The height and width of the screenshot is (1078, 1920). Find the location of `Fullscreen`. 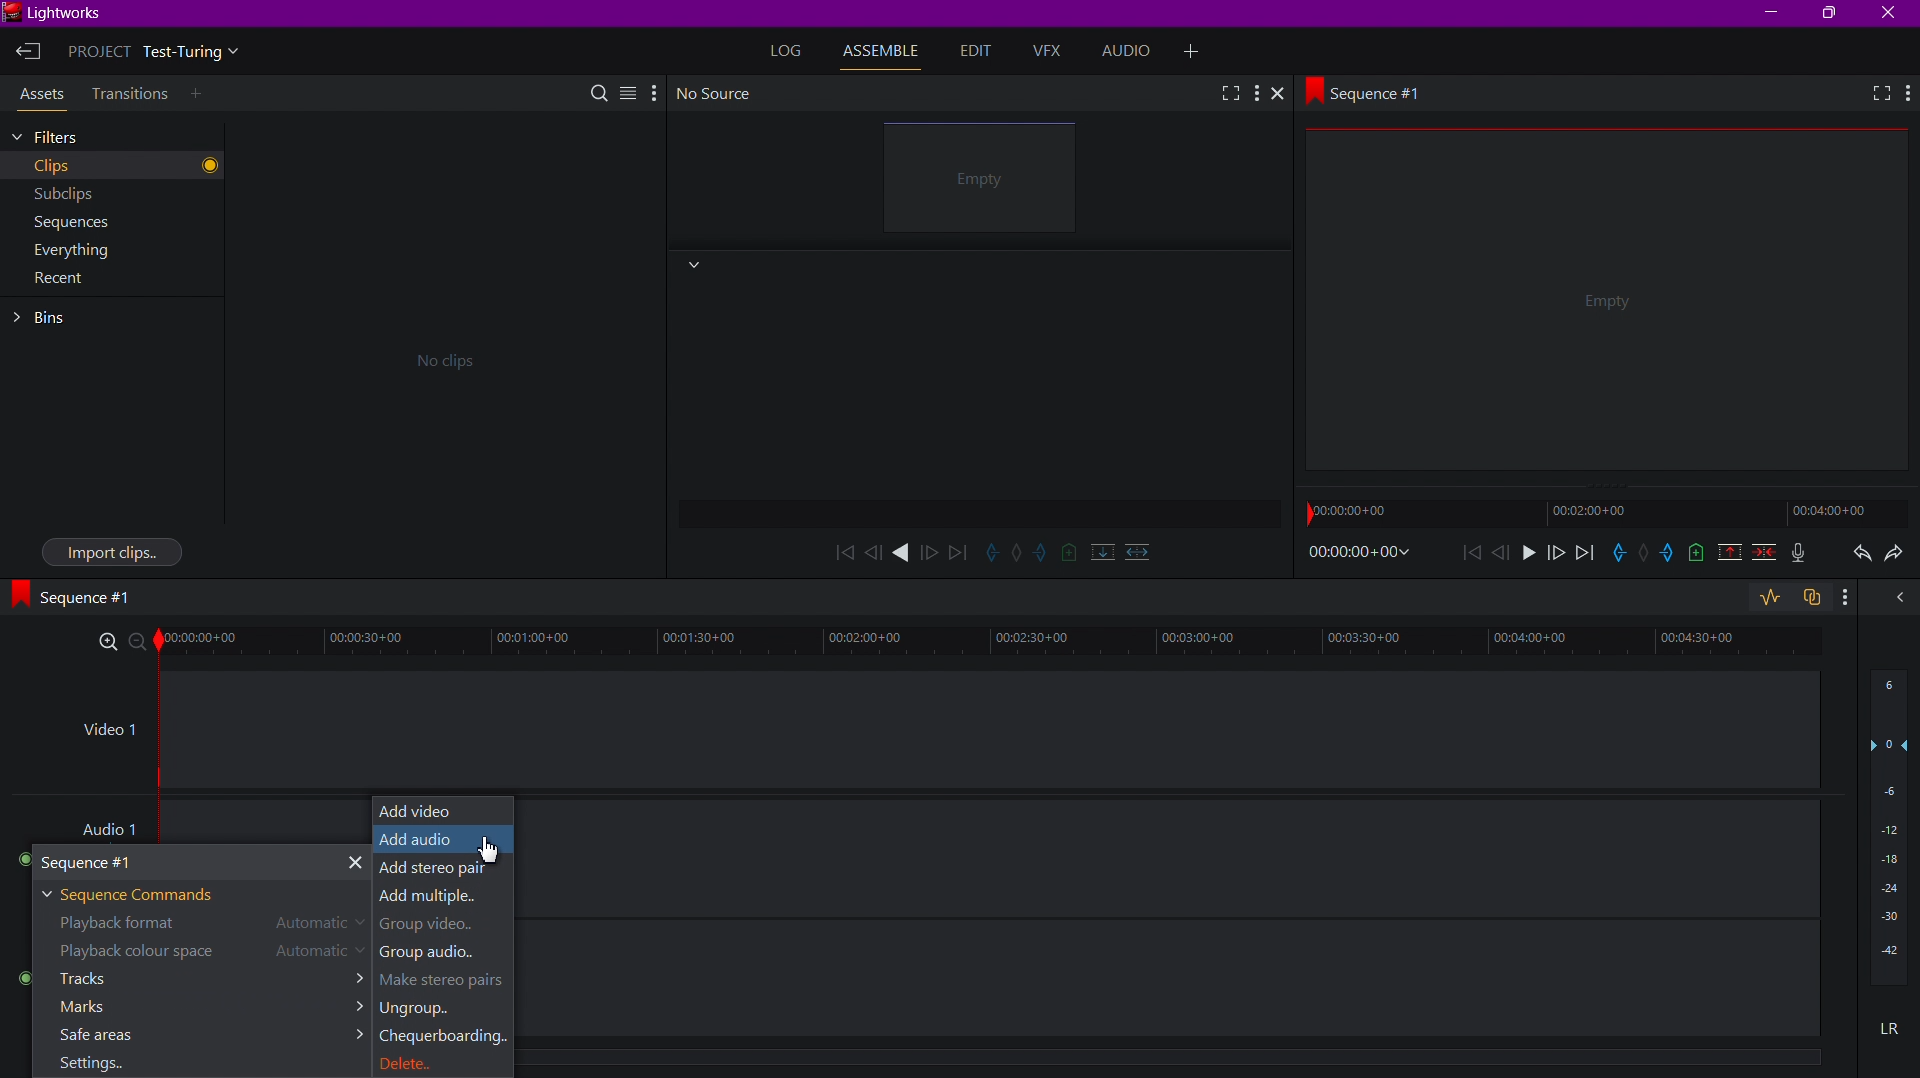

Fullscreen is located at coordinates (1228, 92).